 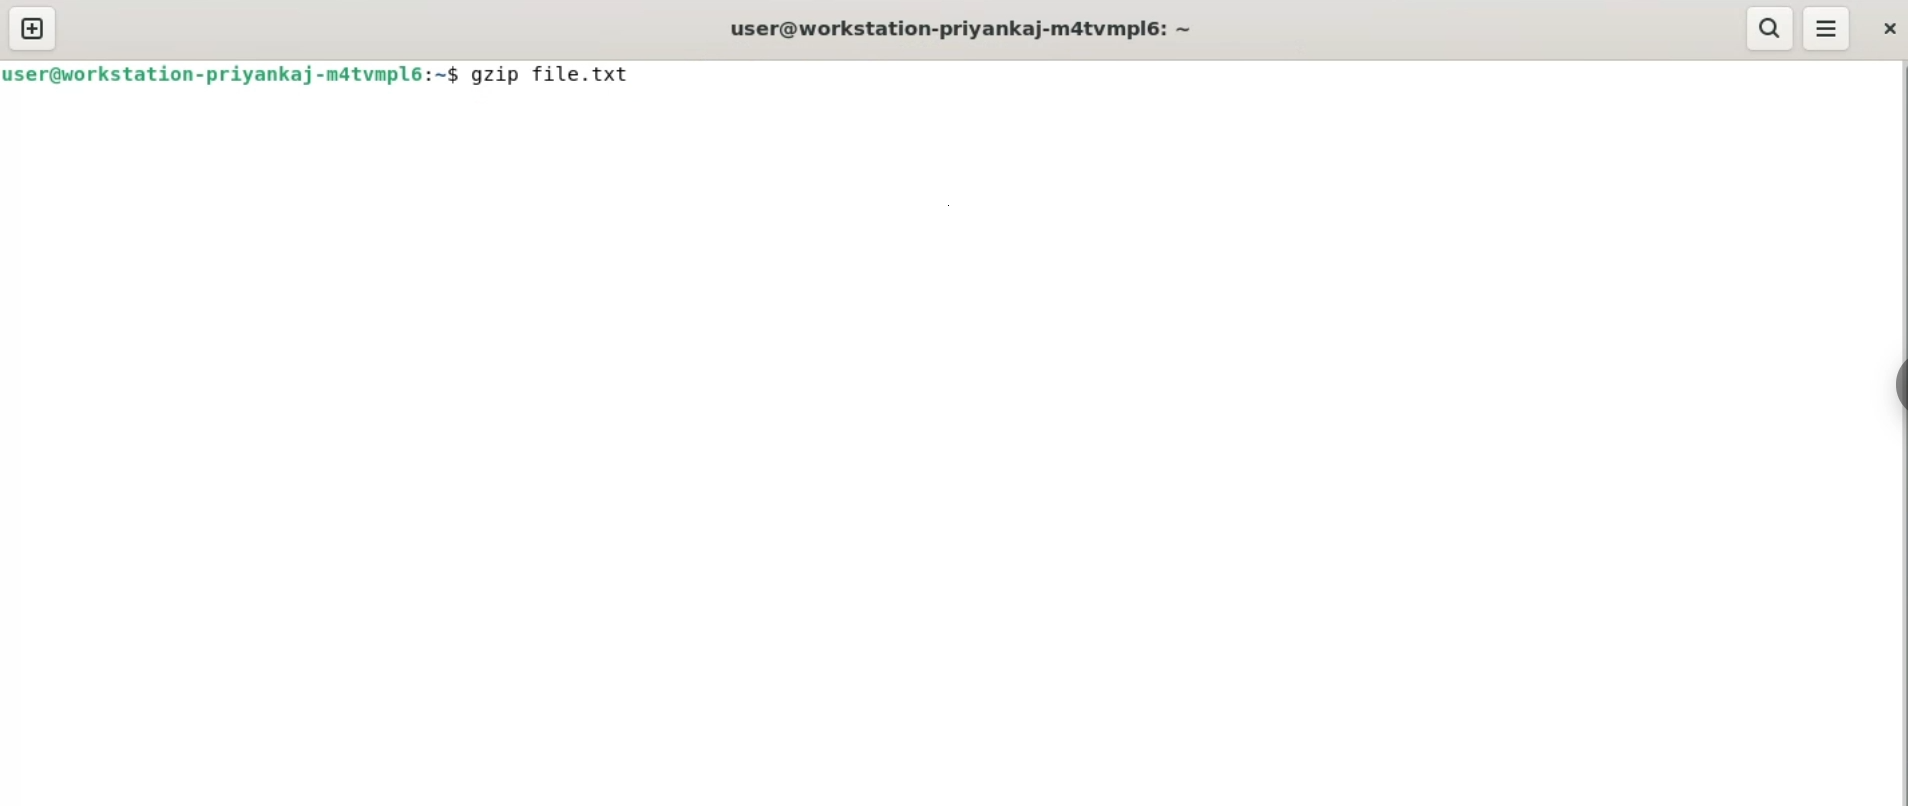 What do you see at coordinates (571, 75) in the screenshot?
I see `gzip file.txt` at bounding box center [571, 75].